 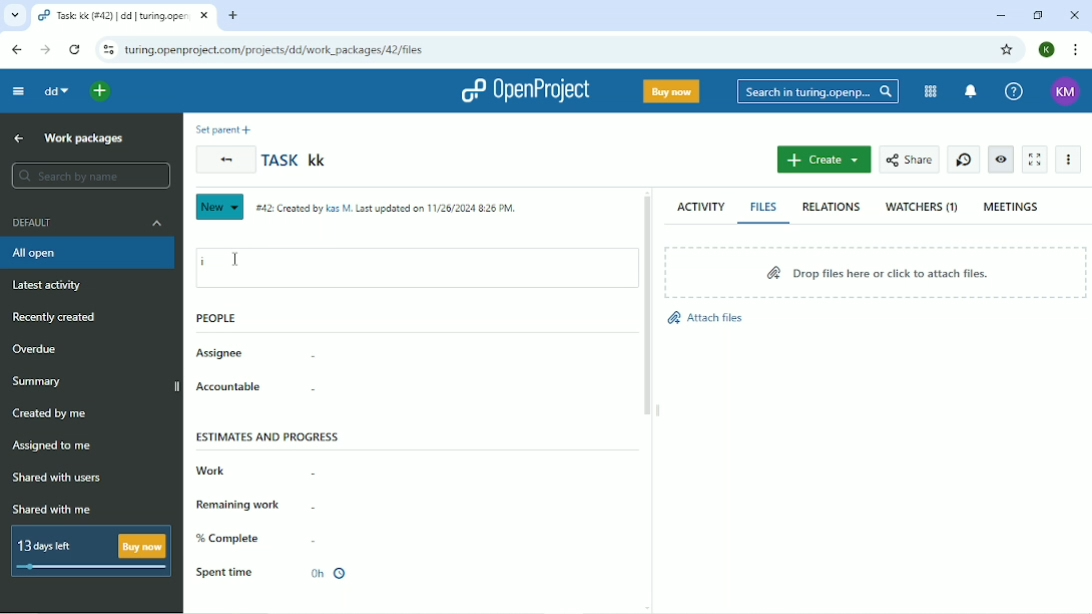 What do you see at coordinates (825, 160) in the screenshot?
I see `Create` at bounding box center [825, 160].